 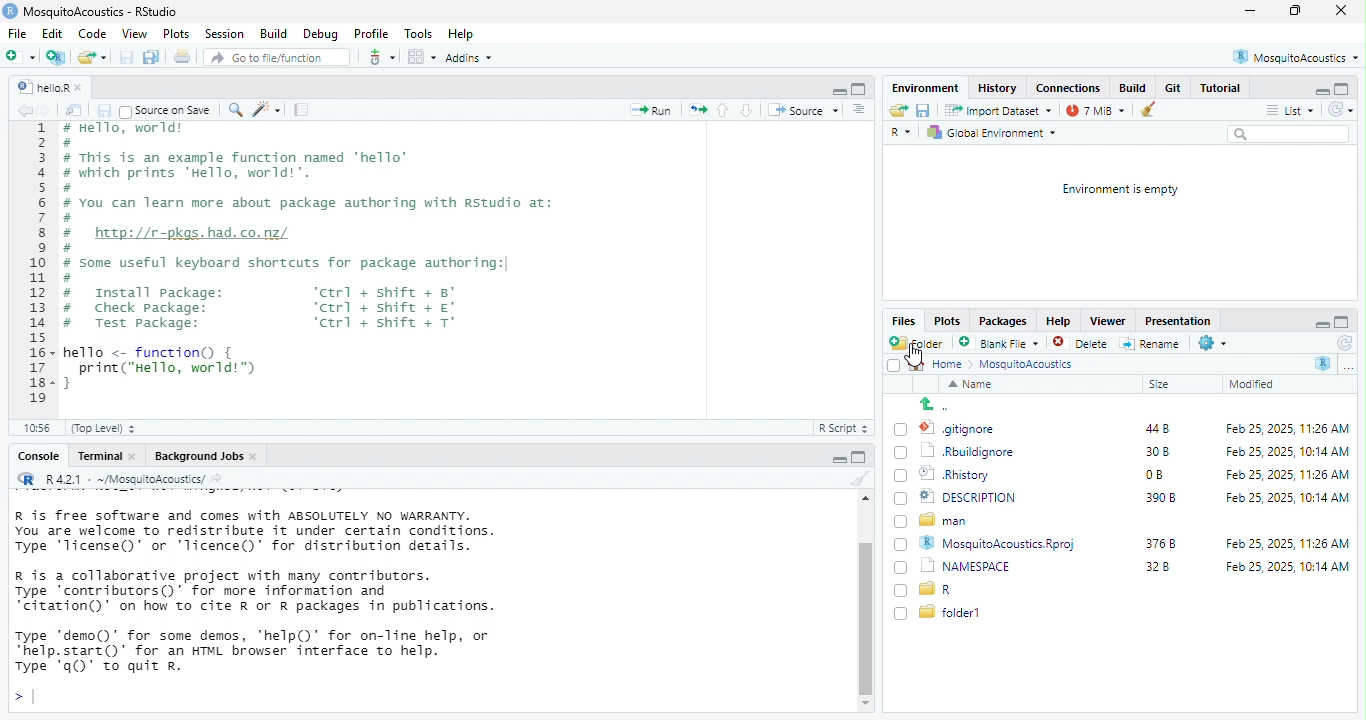 I want to click on open an existing file, so click(x=93, y=57).